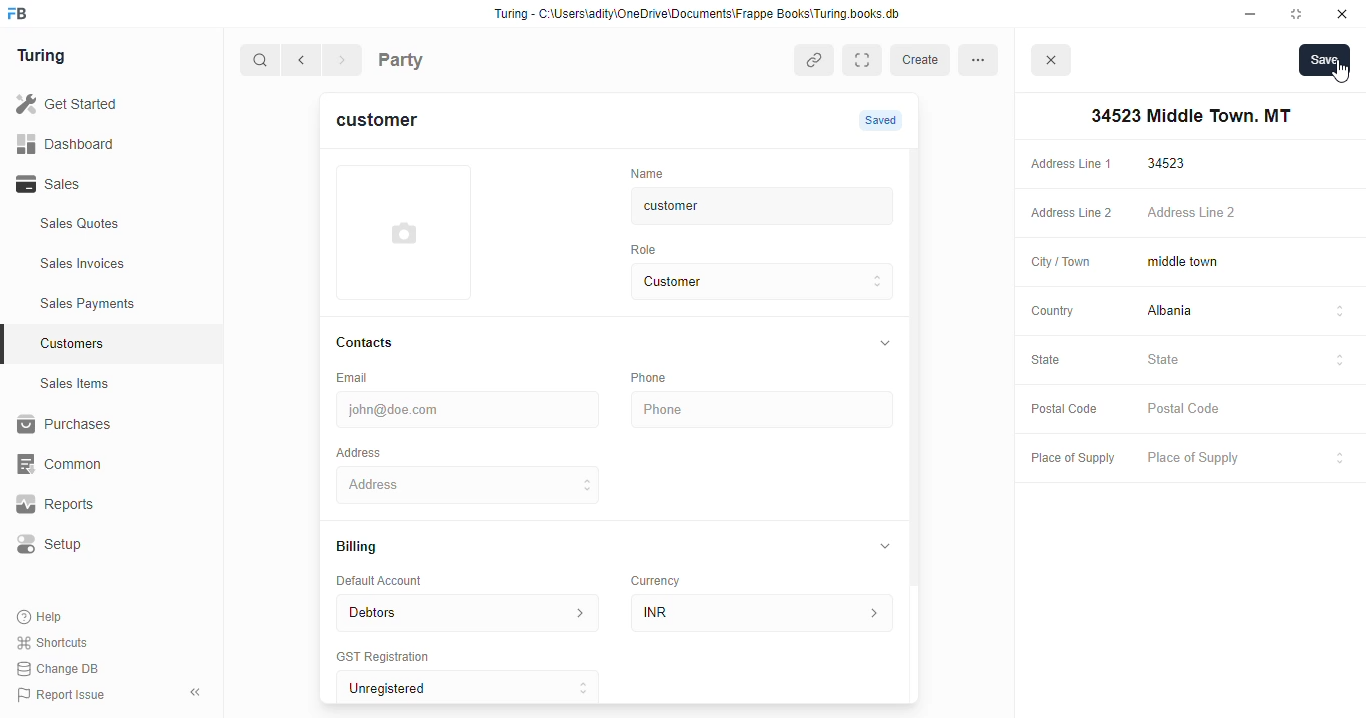 This screenshot has height=718, width=1366. I want to click on City / Town, so click(1061, 264).